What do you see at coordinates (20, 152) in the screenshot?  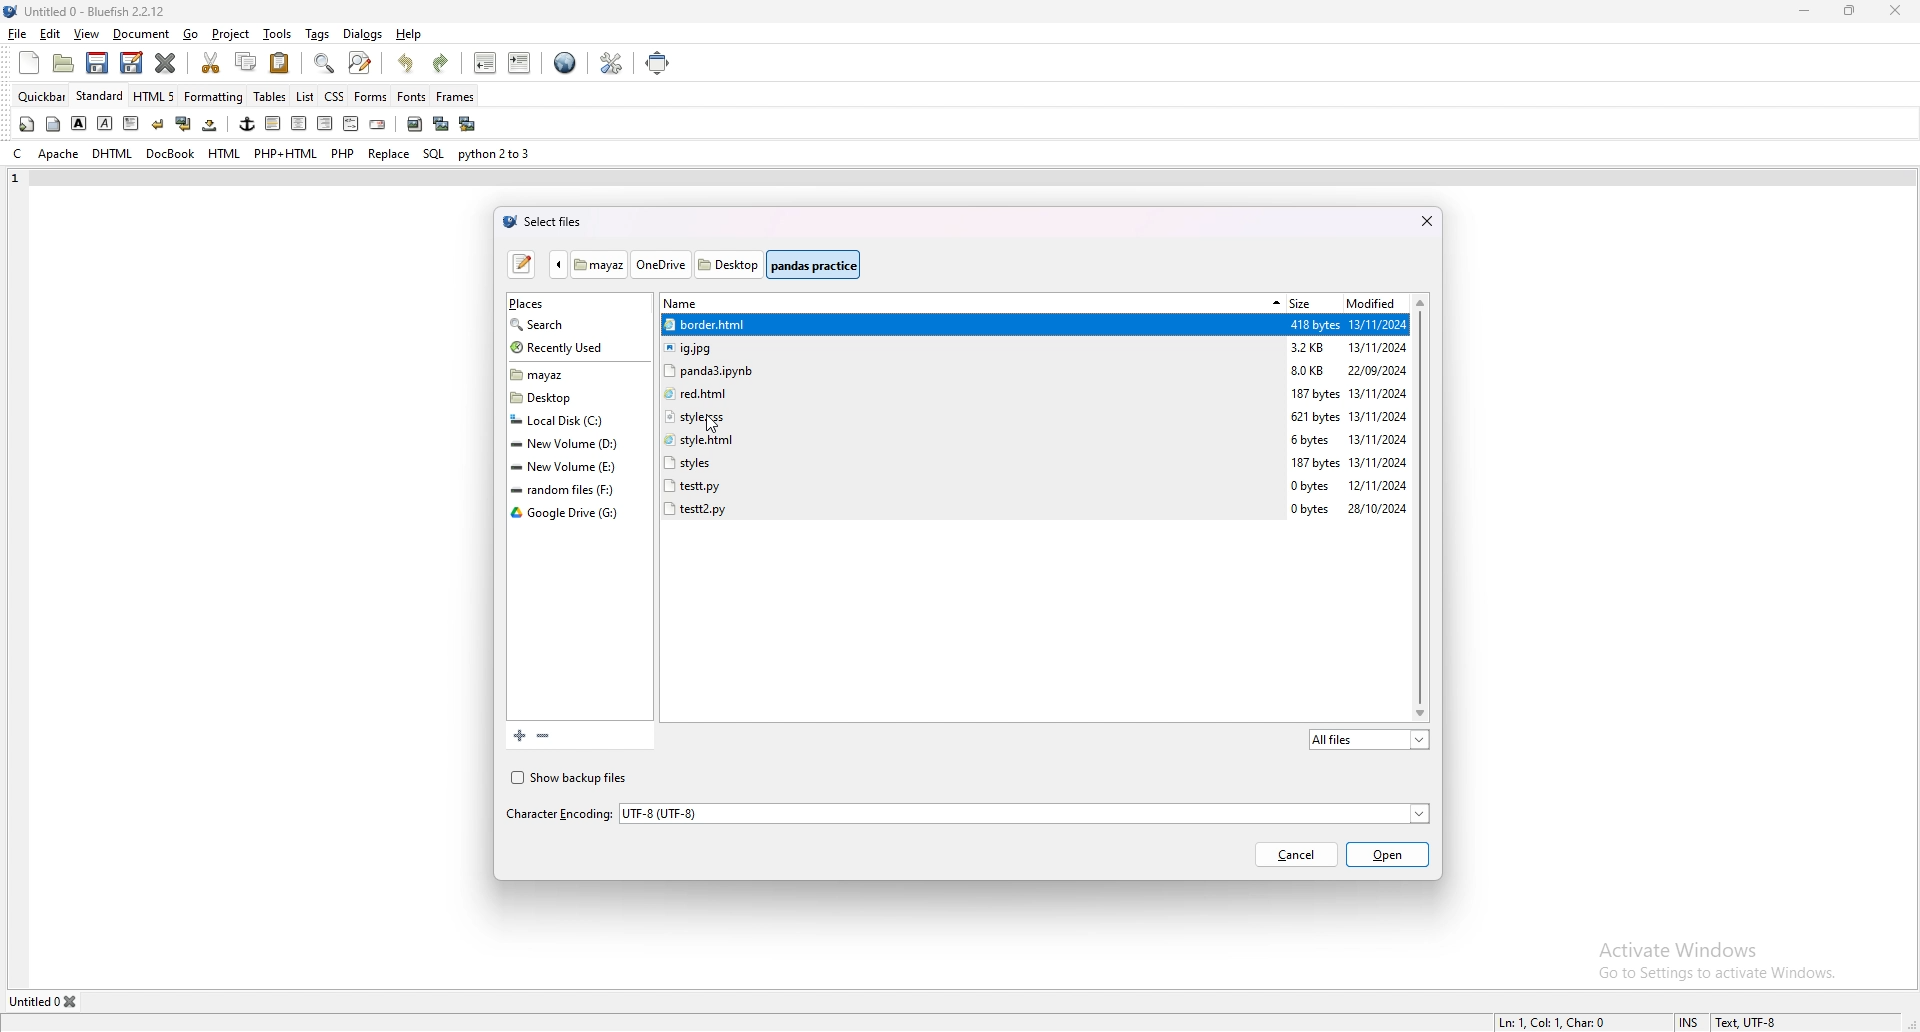 I see `c` at bounding box center [20, 152].